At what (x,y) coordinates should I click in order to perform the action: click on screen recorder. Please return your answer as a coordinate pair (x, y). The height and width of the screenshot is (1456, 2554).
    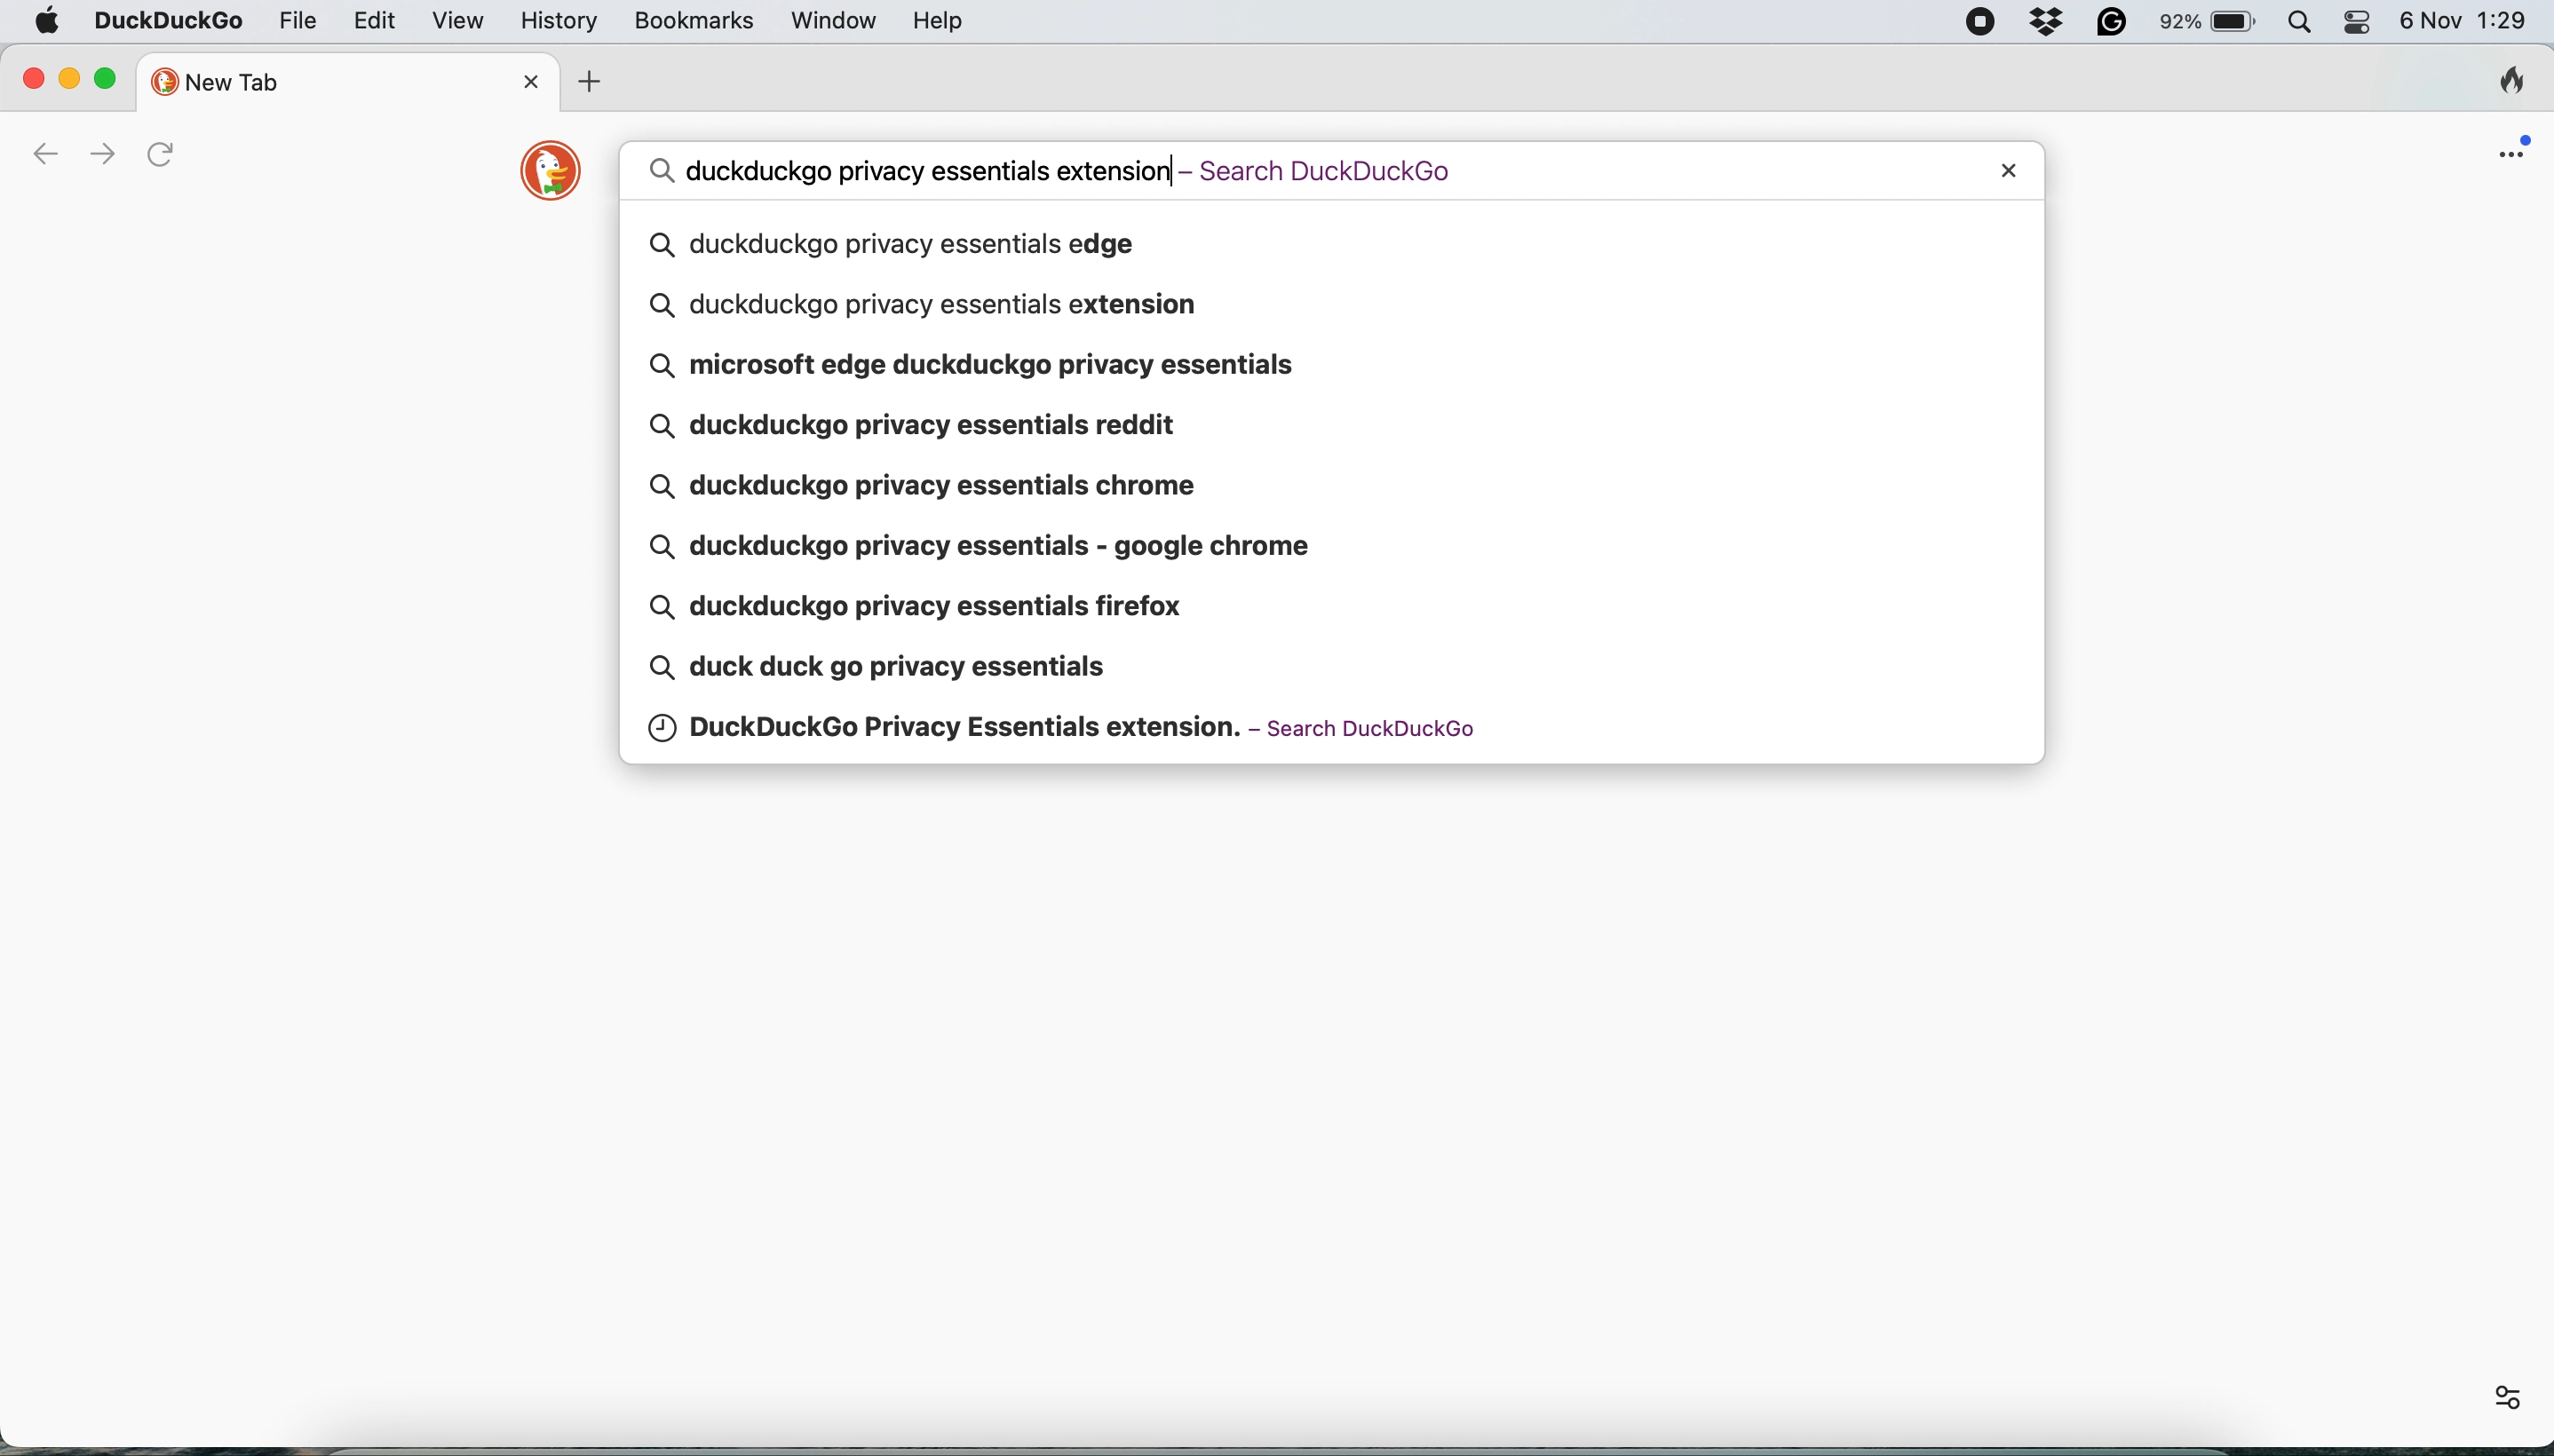
    Looking at the image, I should click on (1977, 23).